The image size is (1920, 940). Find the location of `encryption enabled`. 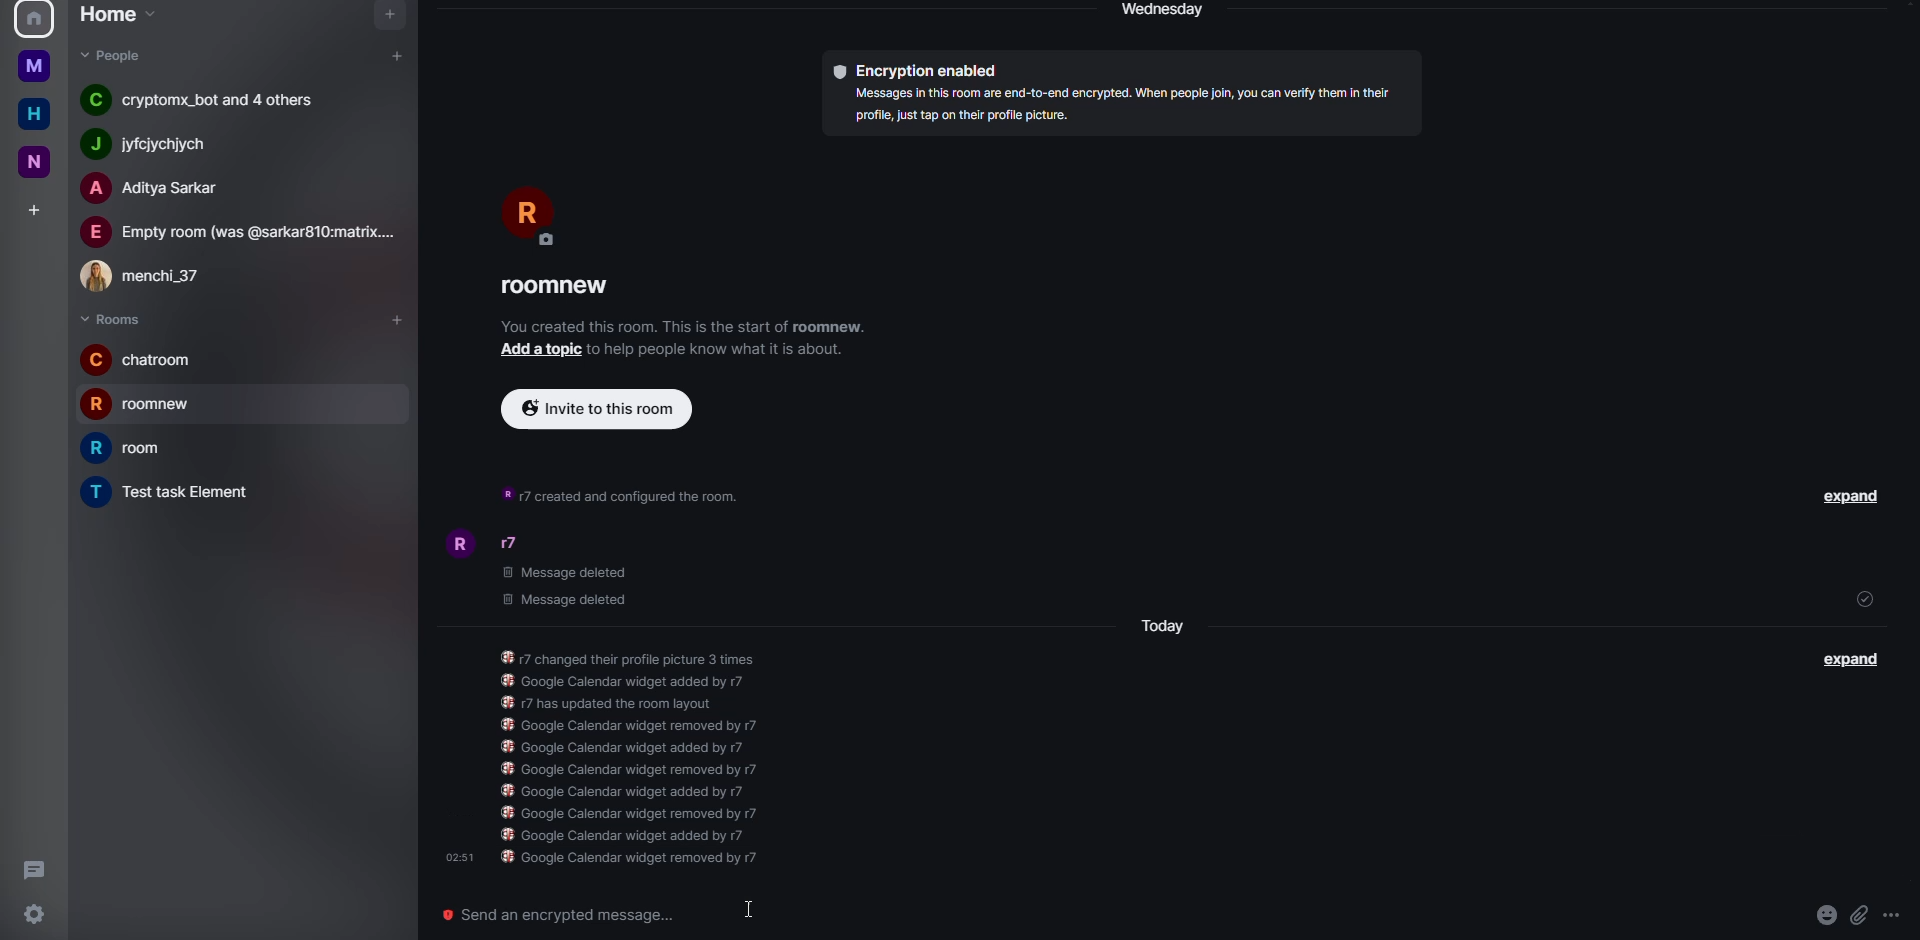

encryption enabled is located at coordinates (924, 70).